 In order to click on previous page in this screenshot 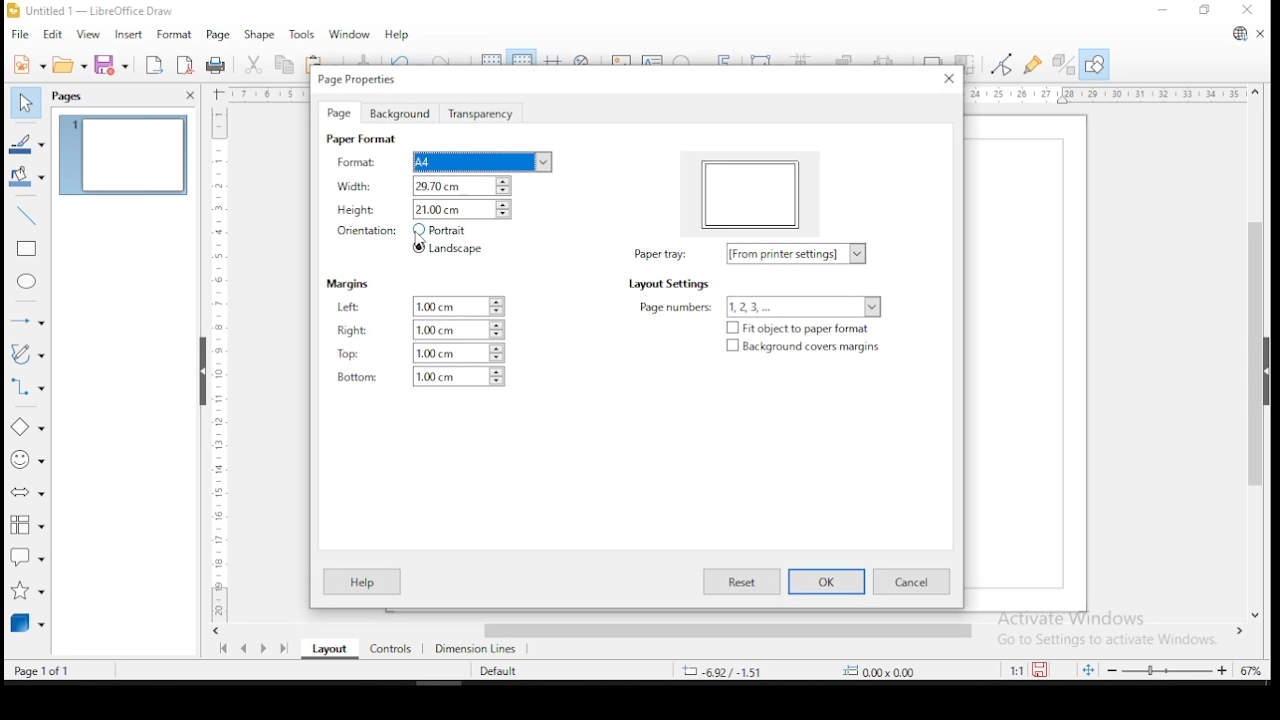, I will do `click(244, 651)`.